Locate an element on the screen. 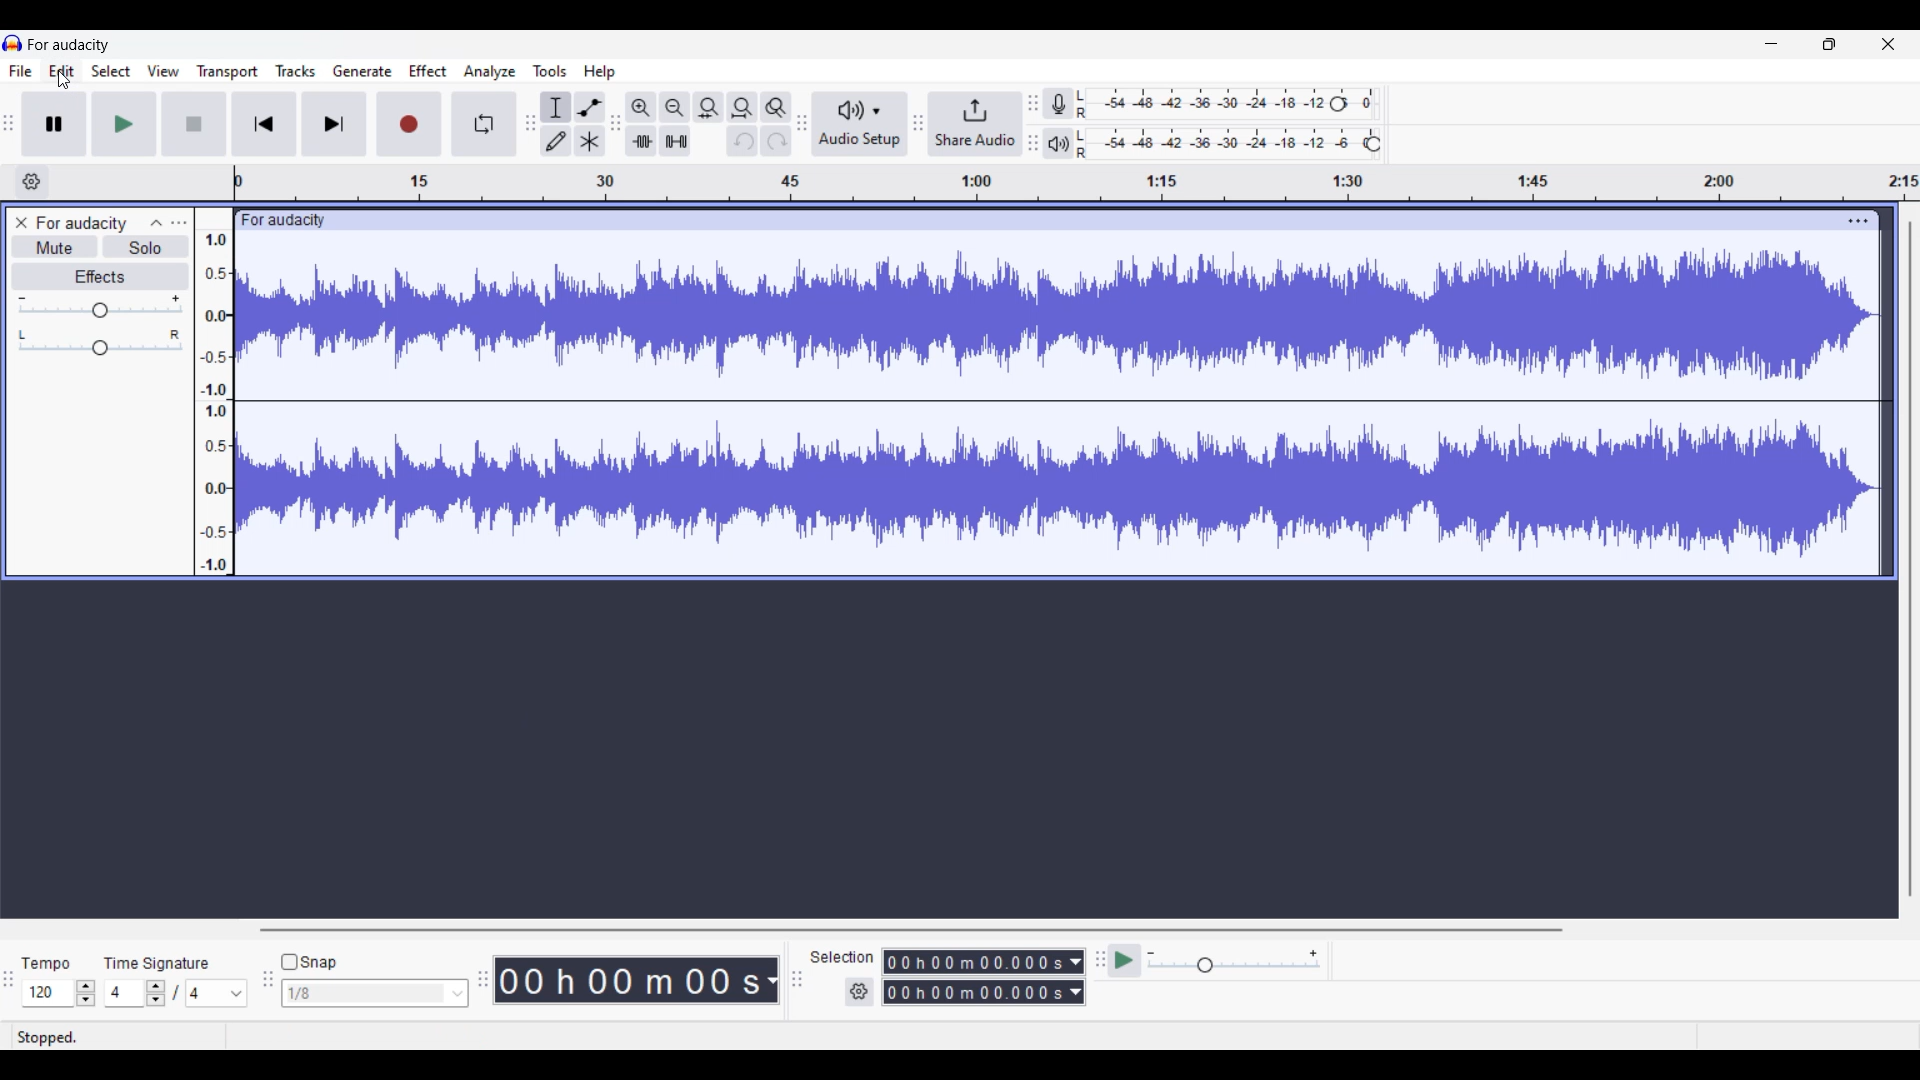  cursor is located at coordinates (65, 81).